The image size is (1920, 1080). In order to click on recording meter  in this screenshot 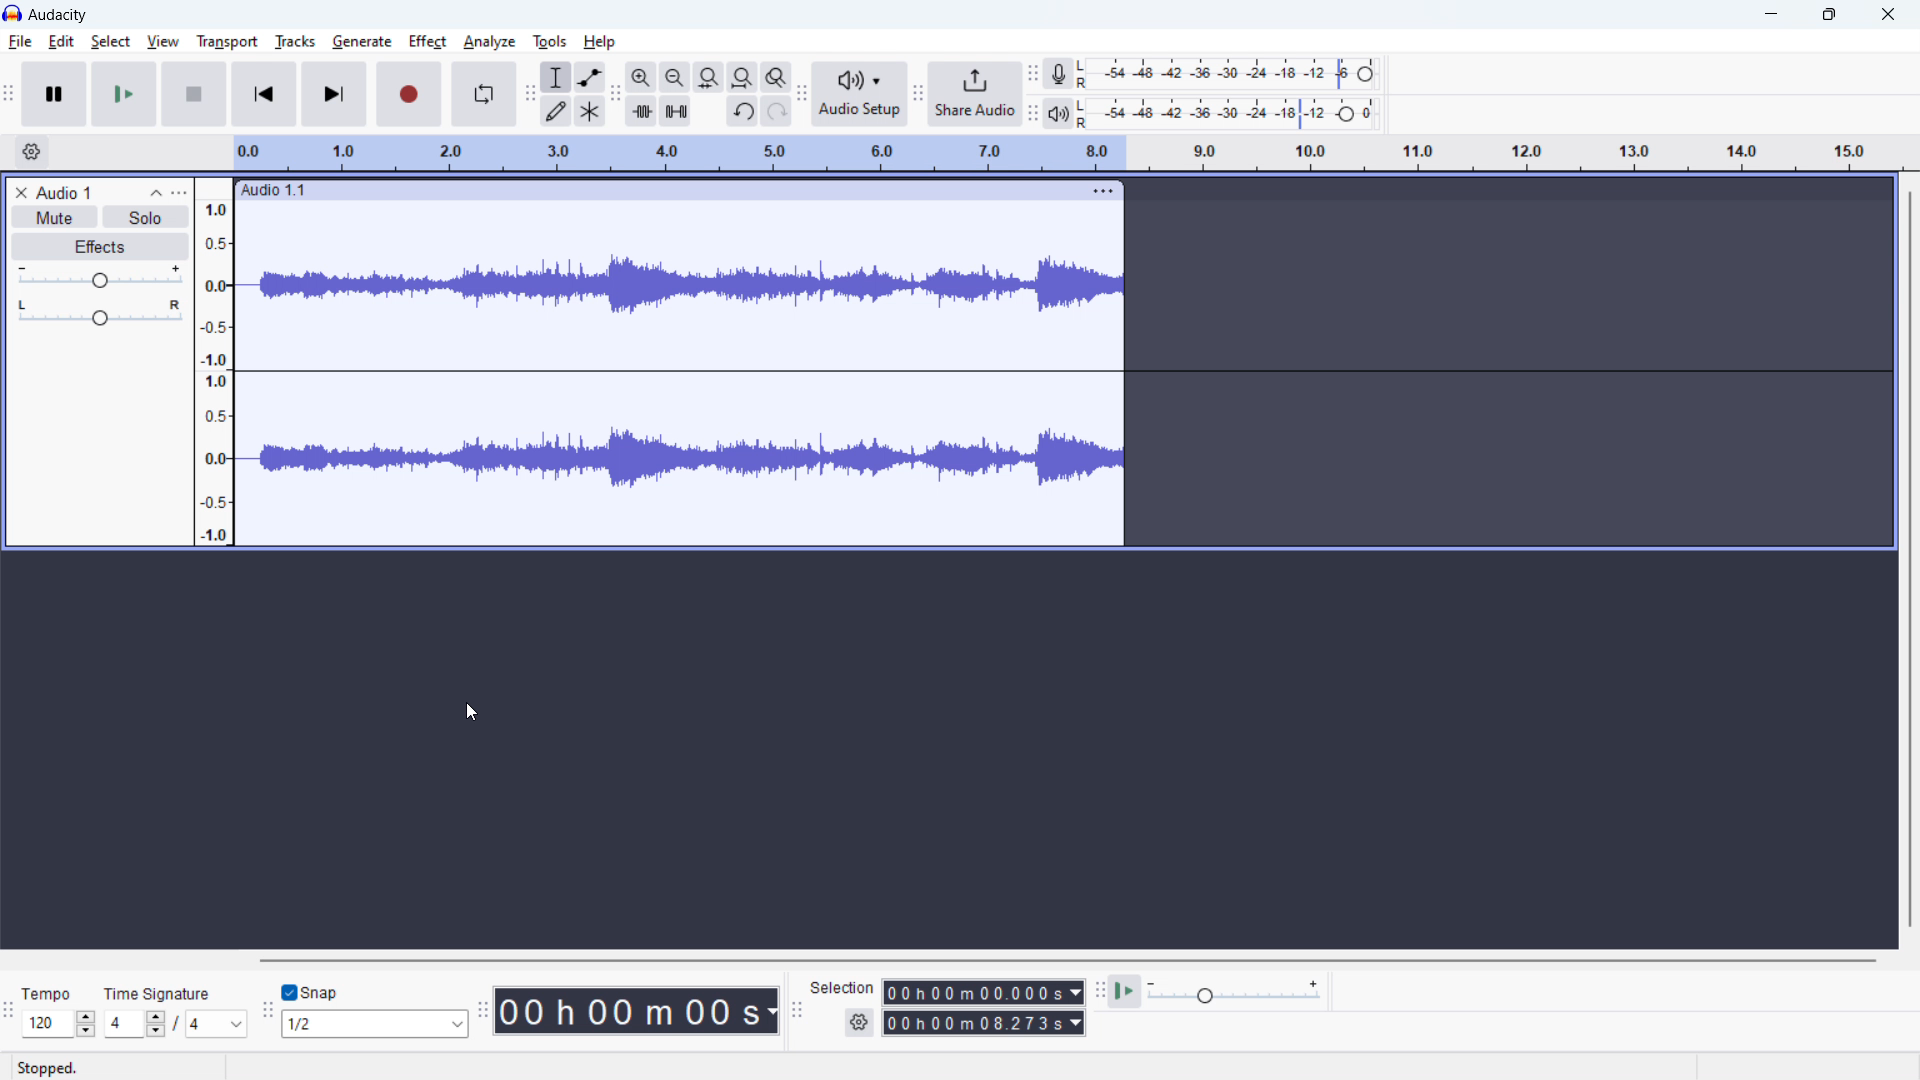, I will do `click(1059, 73)`.